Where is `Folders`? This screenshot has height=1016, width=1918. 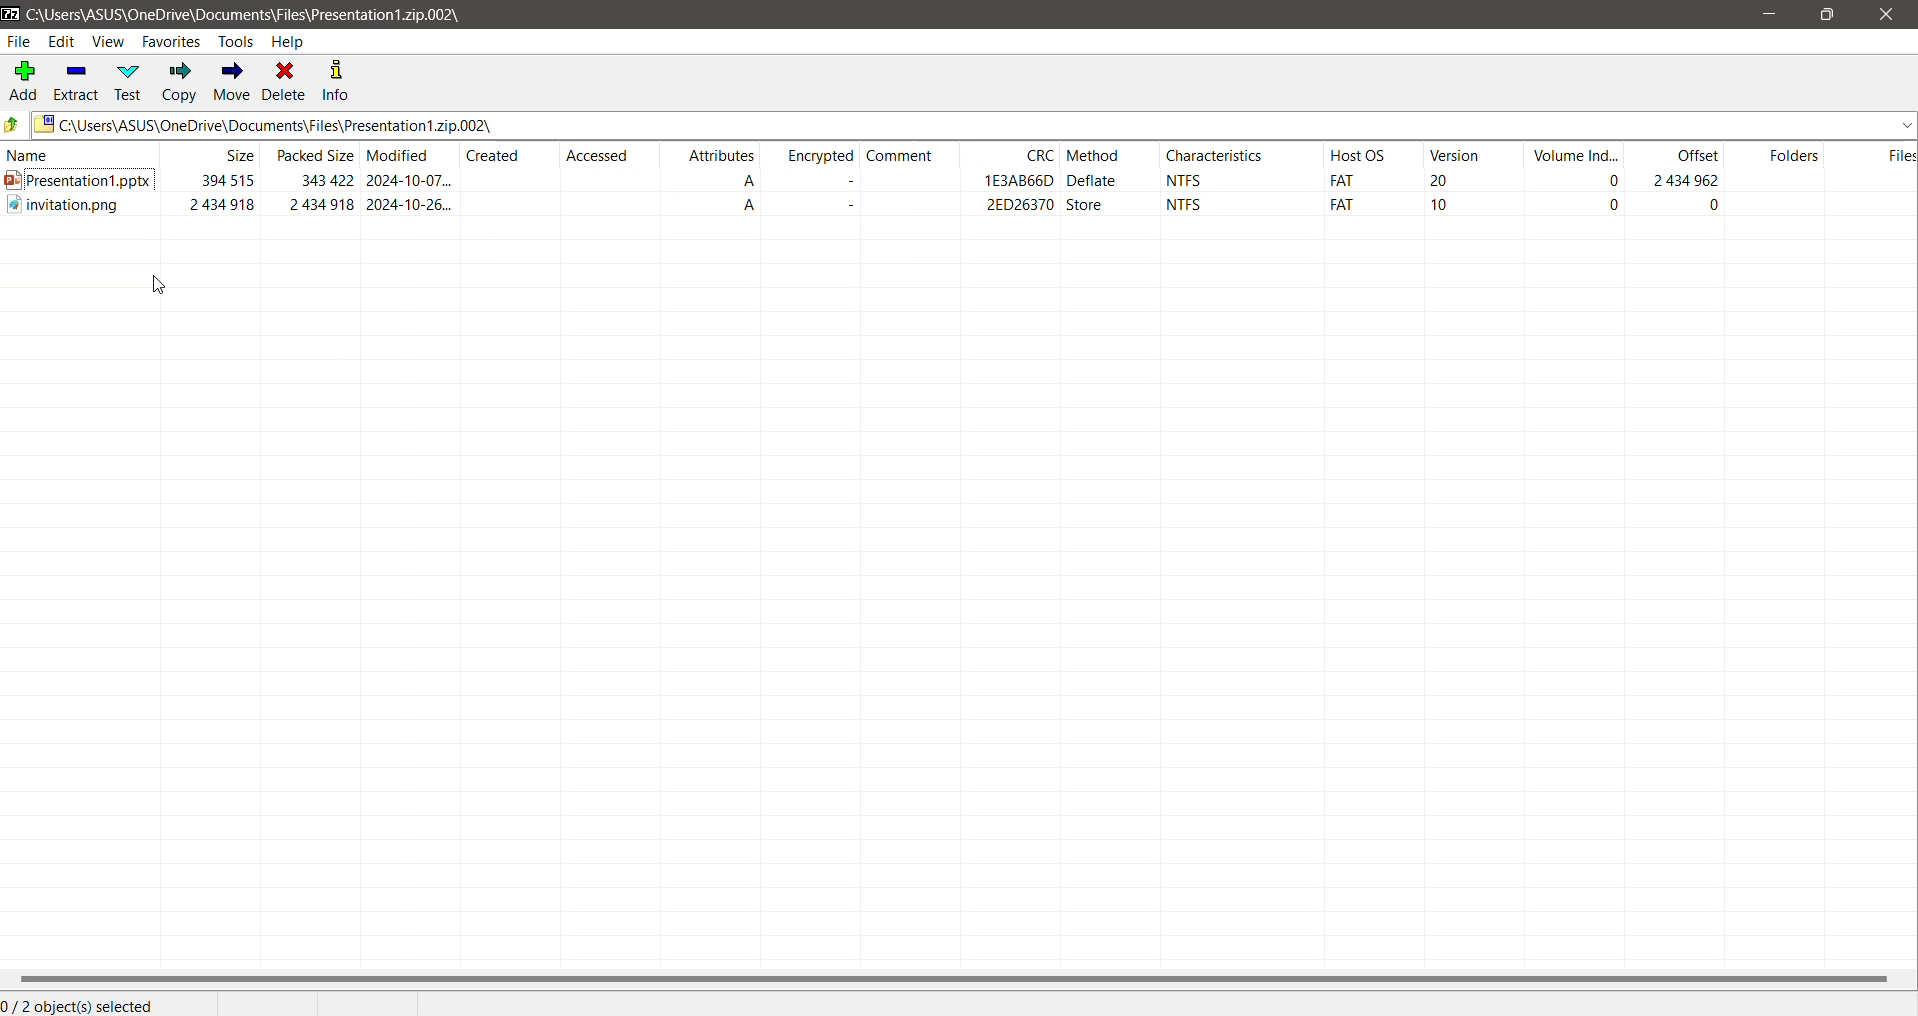
Folders is located at coordinates (1791, 153).